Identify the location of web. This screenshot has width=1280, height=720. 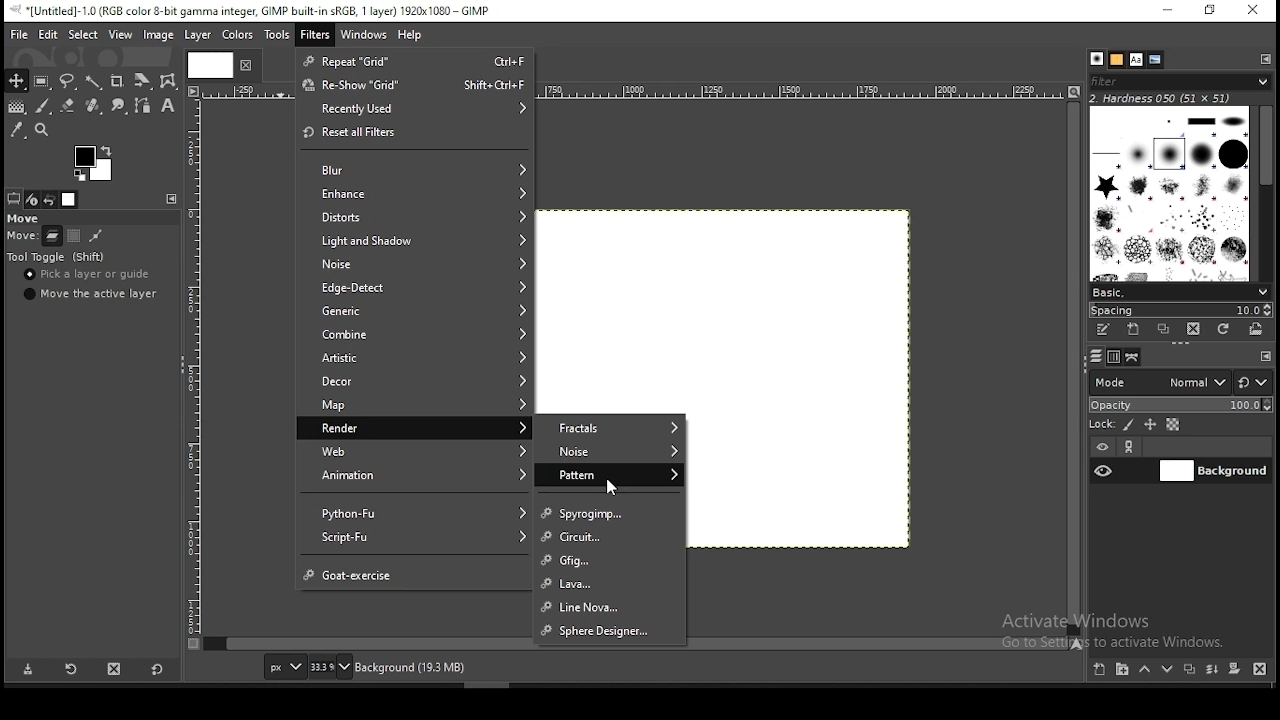
(414, 451).